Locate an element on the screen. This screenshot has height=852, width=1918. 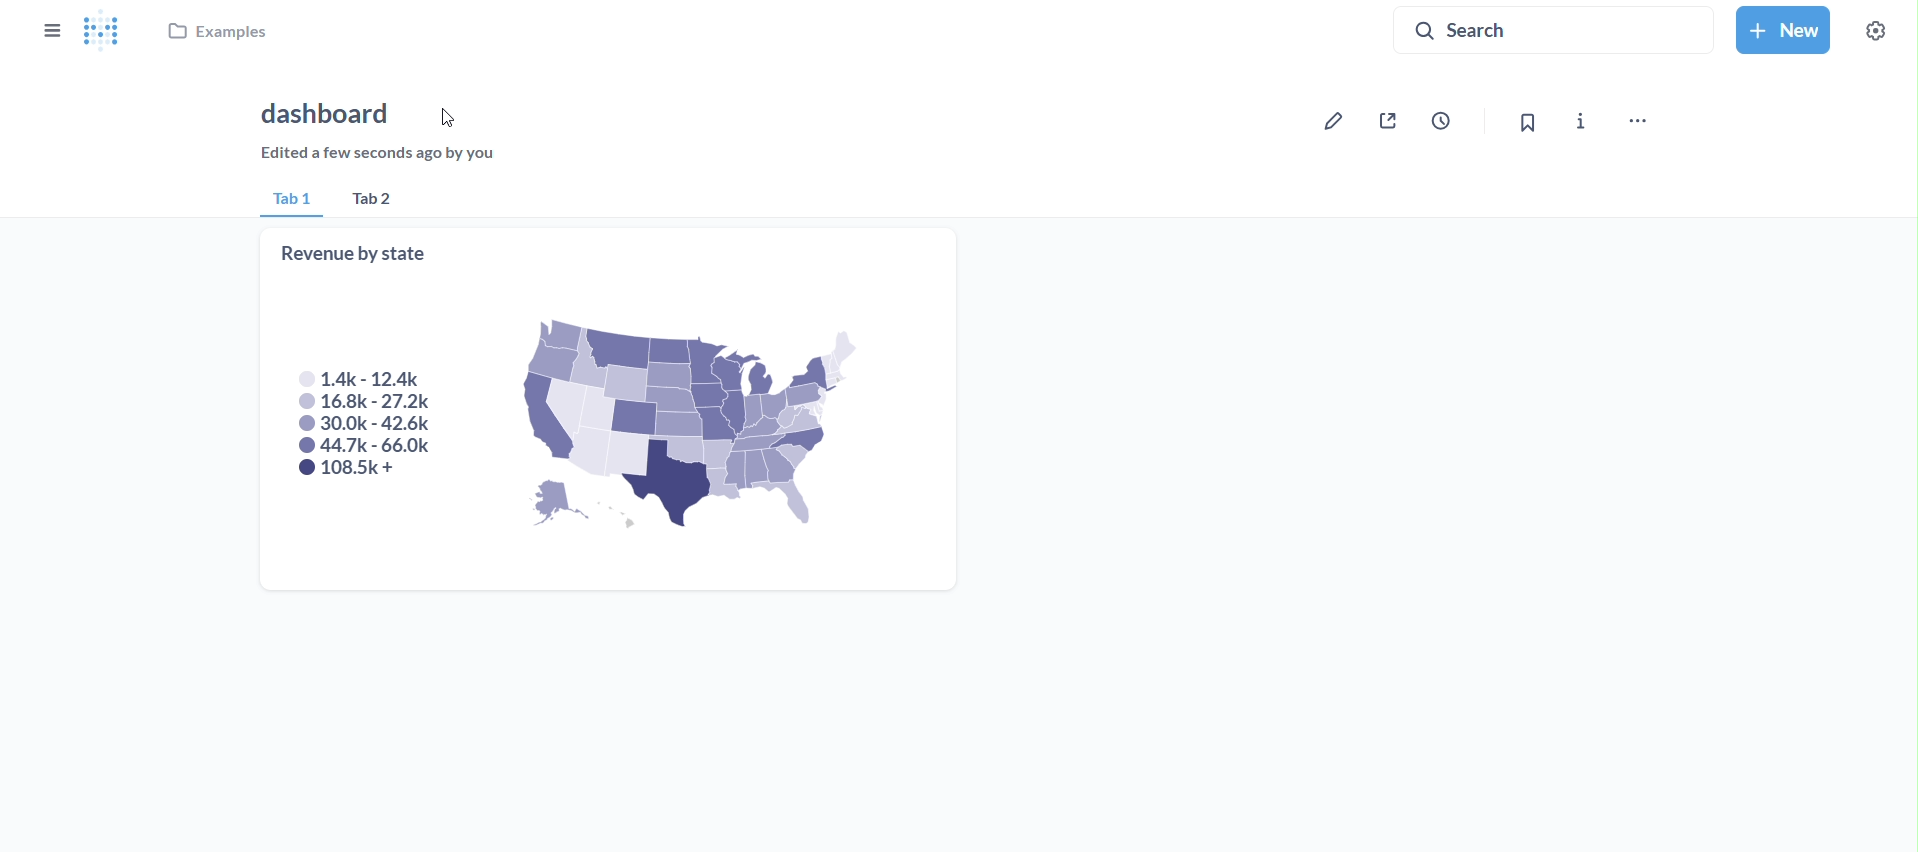
bookmark is located at coordinates (1522, 122).